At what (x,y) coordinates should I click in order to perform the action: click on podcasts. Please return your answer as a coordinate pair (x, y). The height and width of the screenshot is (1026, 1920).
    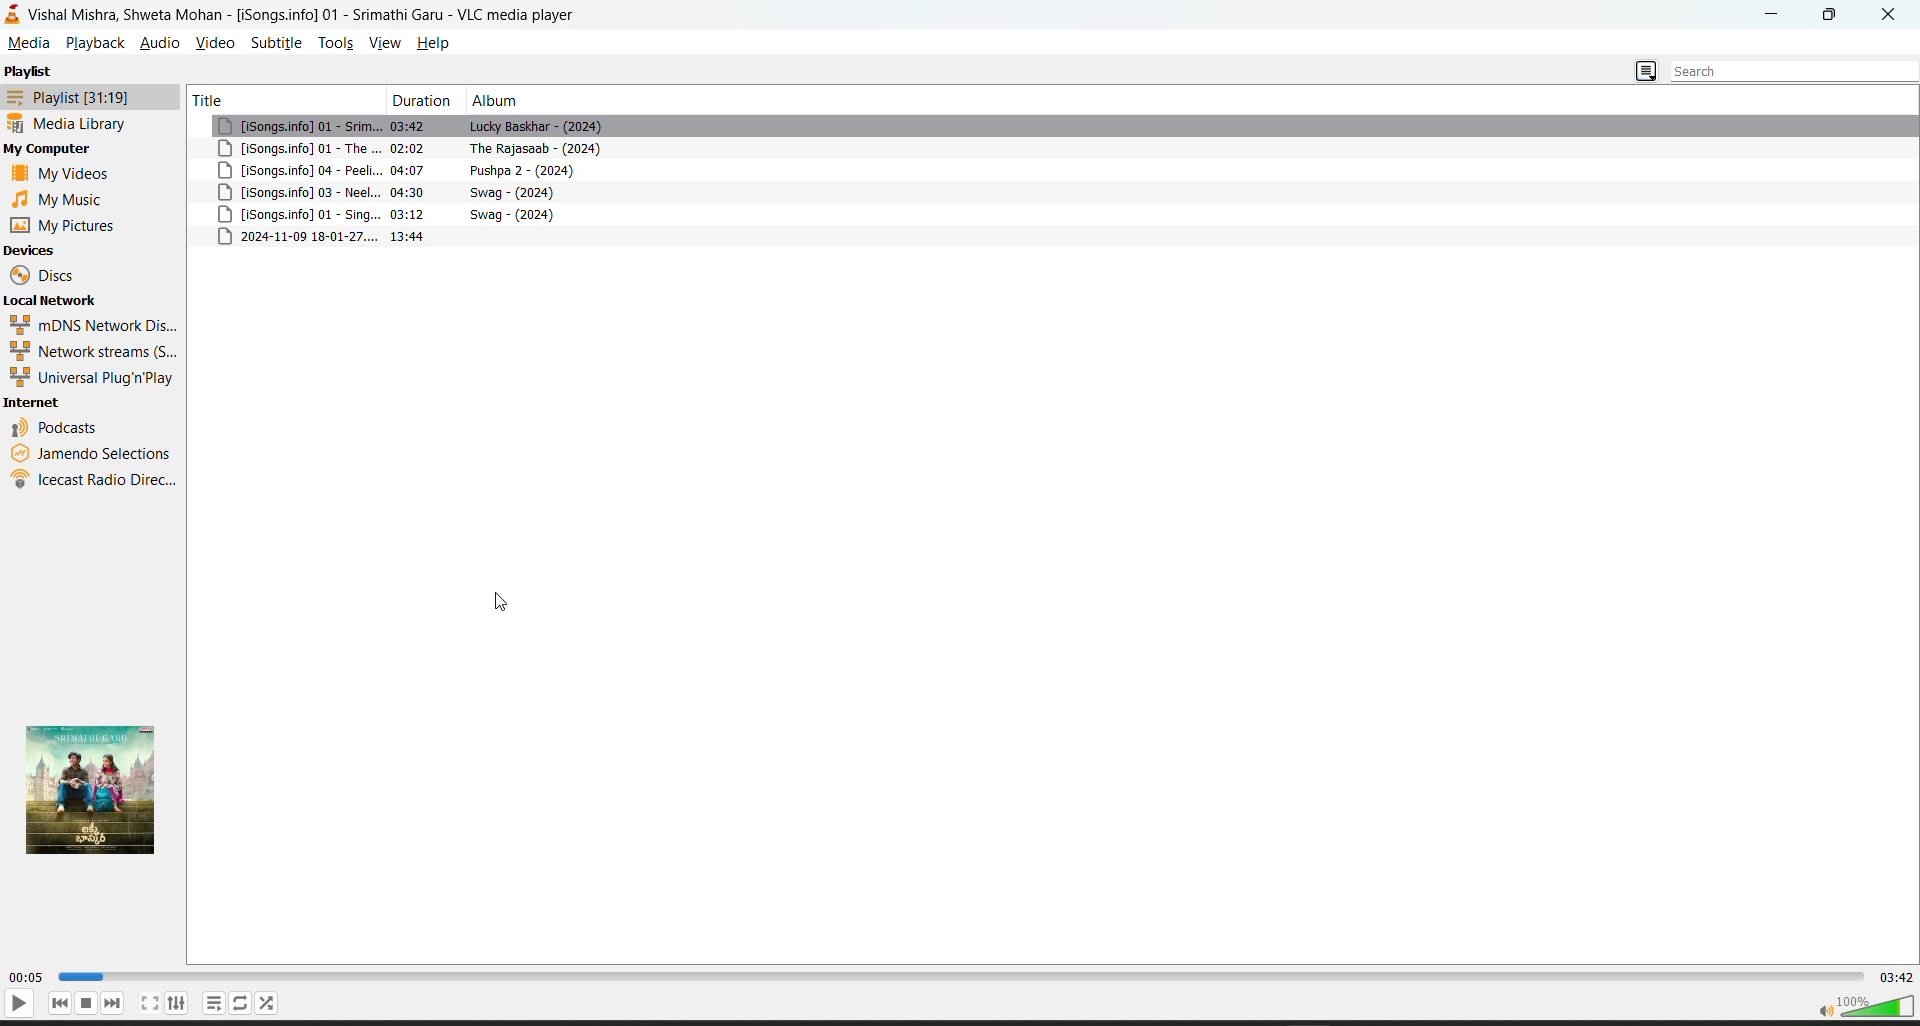
    Looking at the image, I should click on (70, 428).